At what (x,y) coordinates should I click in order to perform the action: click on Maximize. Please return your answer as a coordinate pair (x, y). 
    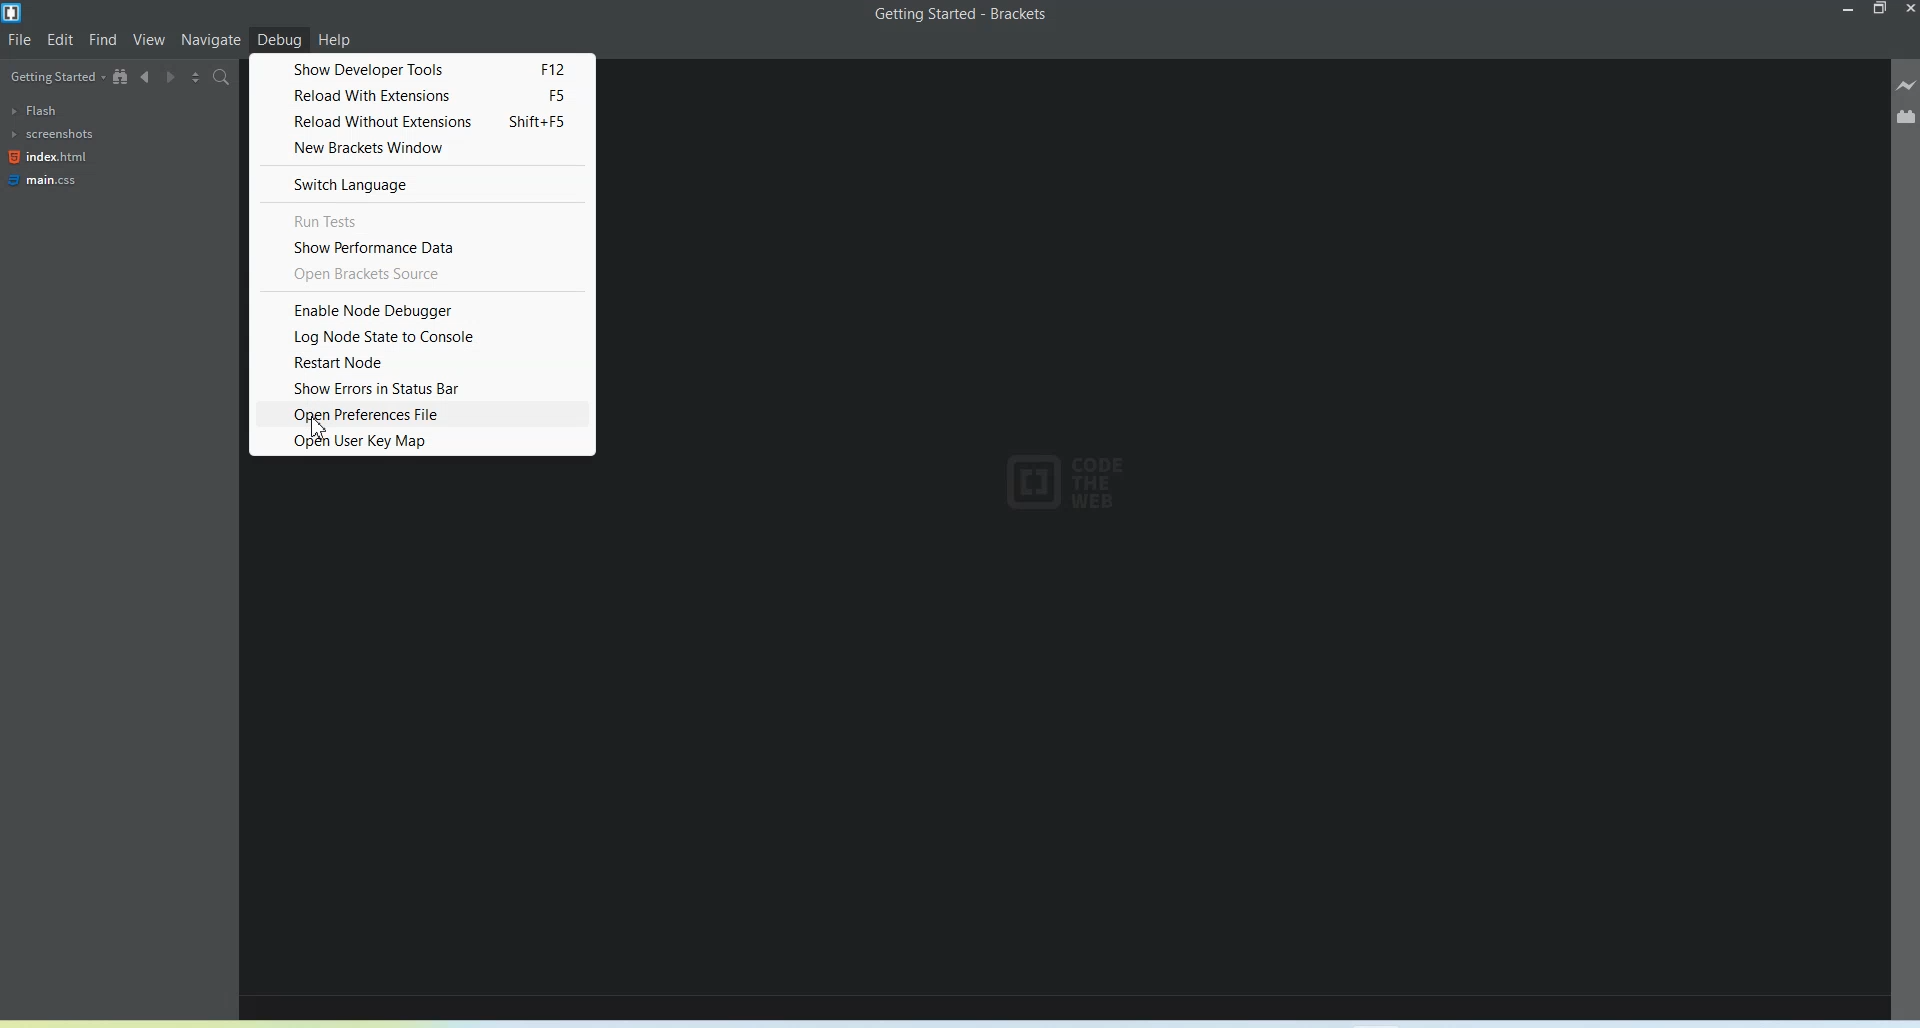
    Looking at the image, I should click on (1881, 10).